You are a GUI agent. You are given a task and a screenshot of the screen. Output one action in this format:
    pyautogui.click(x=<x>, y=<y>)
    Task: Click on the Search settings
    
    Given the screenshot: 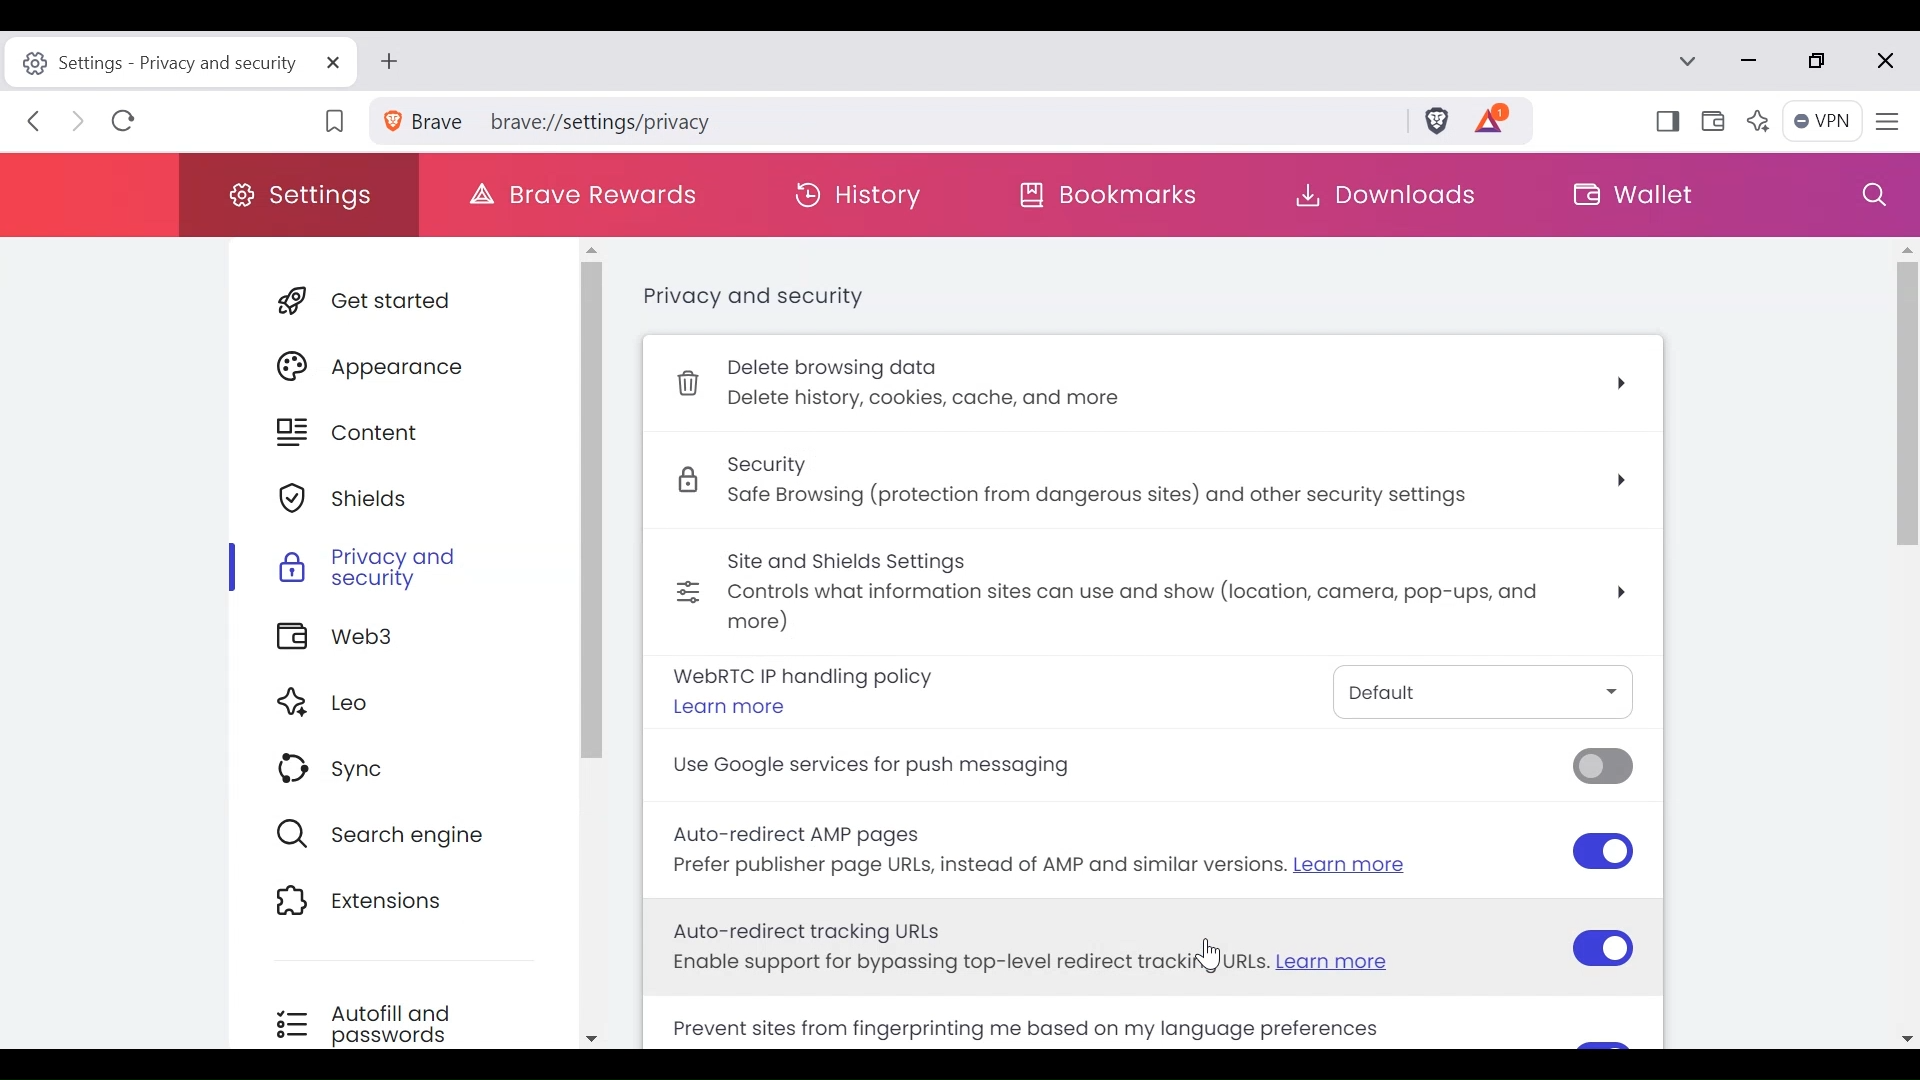 What is the action you would take?
    pyautogui.click(x=1873, y=195)
    